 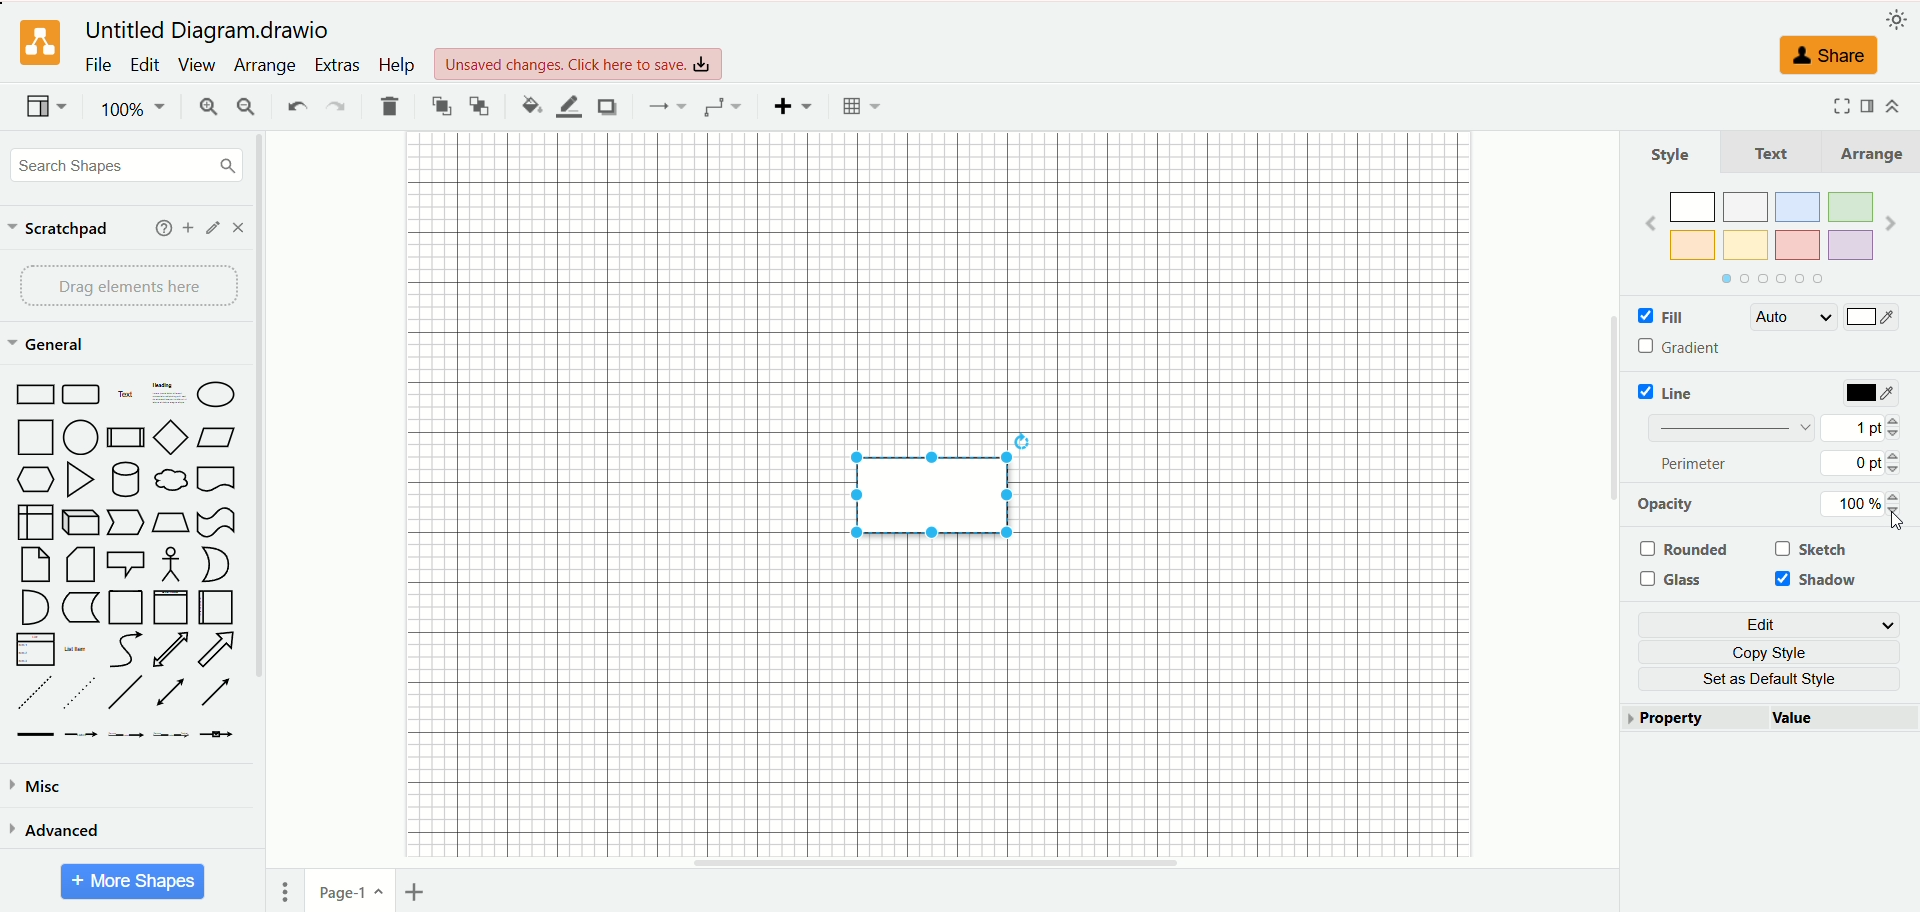 What do you see at coordinates (938, 491) in the screenshot?
I see `shape selected` at bounding box center [938, 491].